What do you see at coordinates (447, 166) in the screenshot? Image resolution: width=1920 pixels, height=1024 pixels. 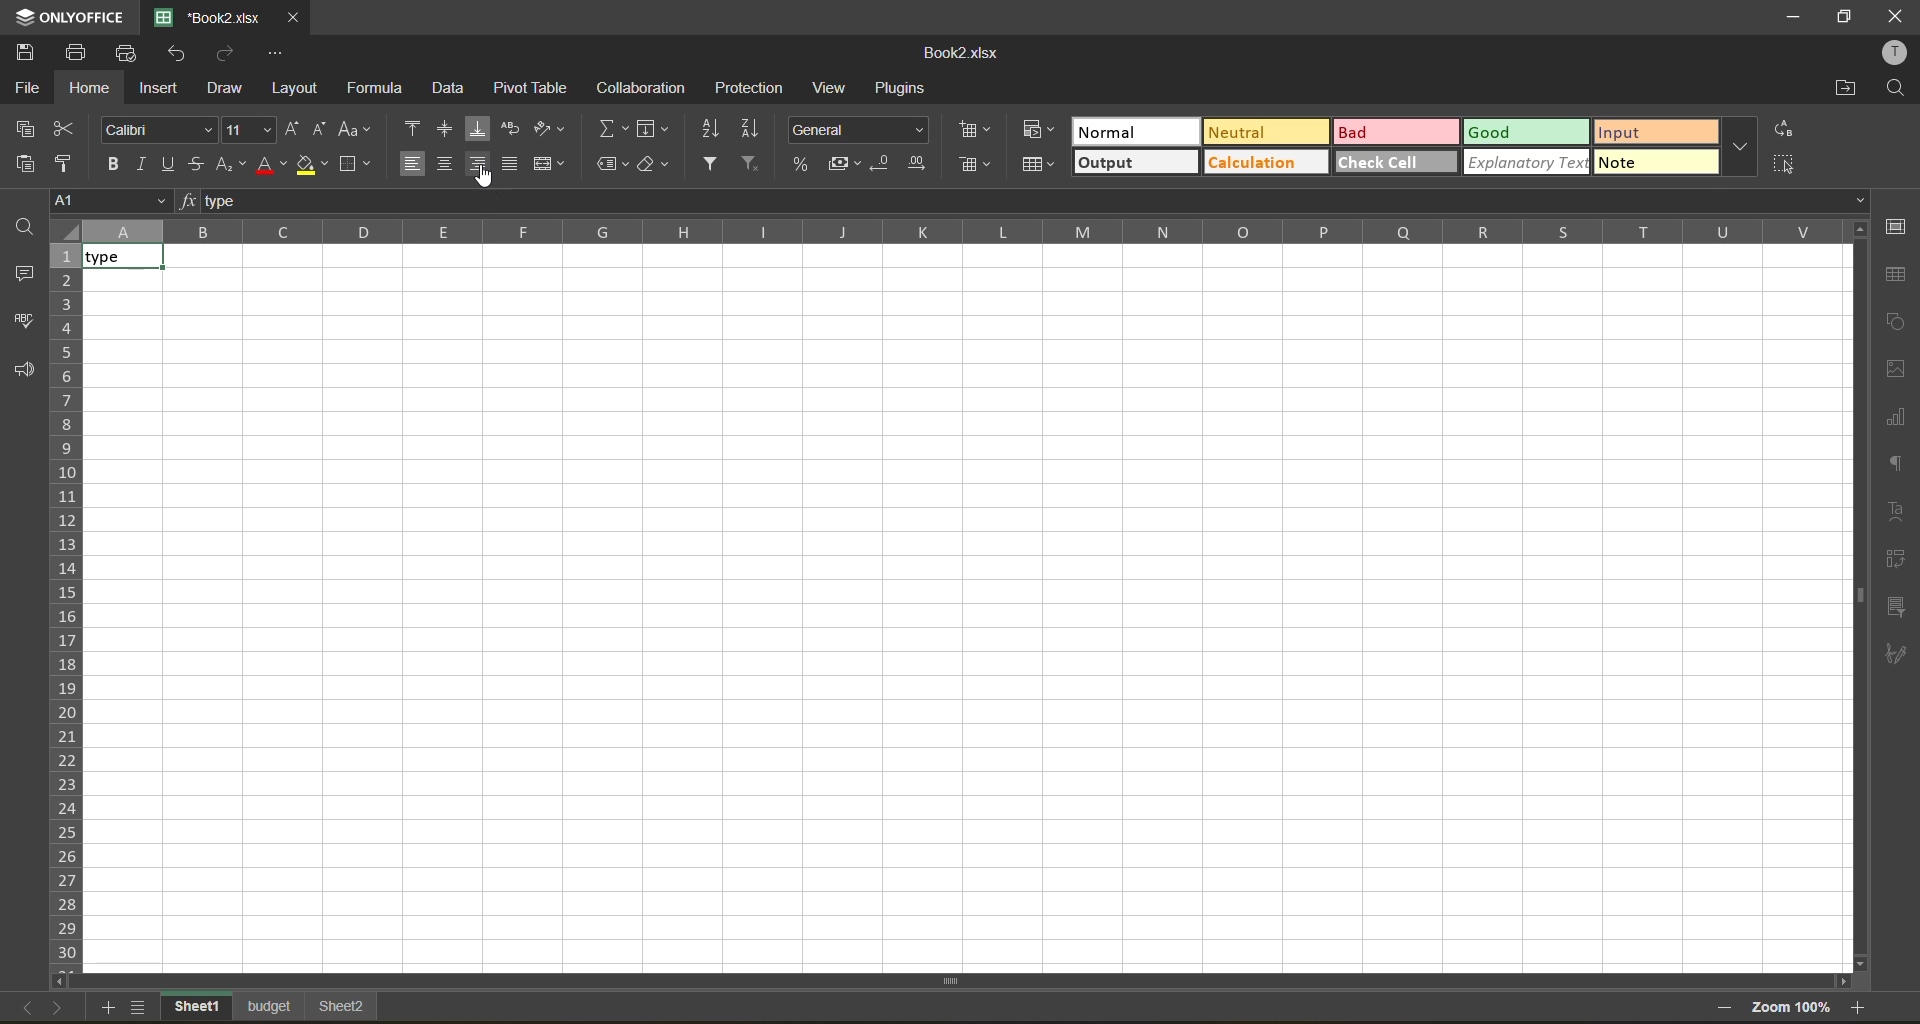 I see `align middle` at bounding box center [447, 166].